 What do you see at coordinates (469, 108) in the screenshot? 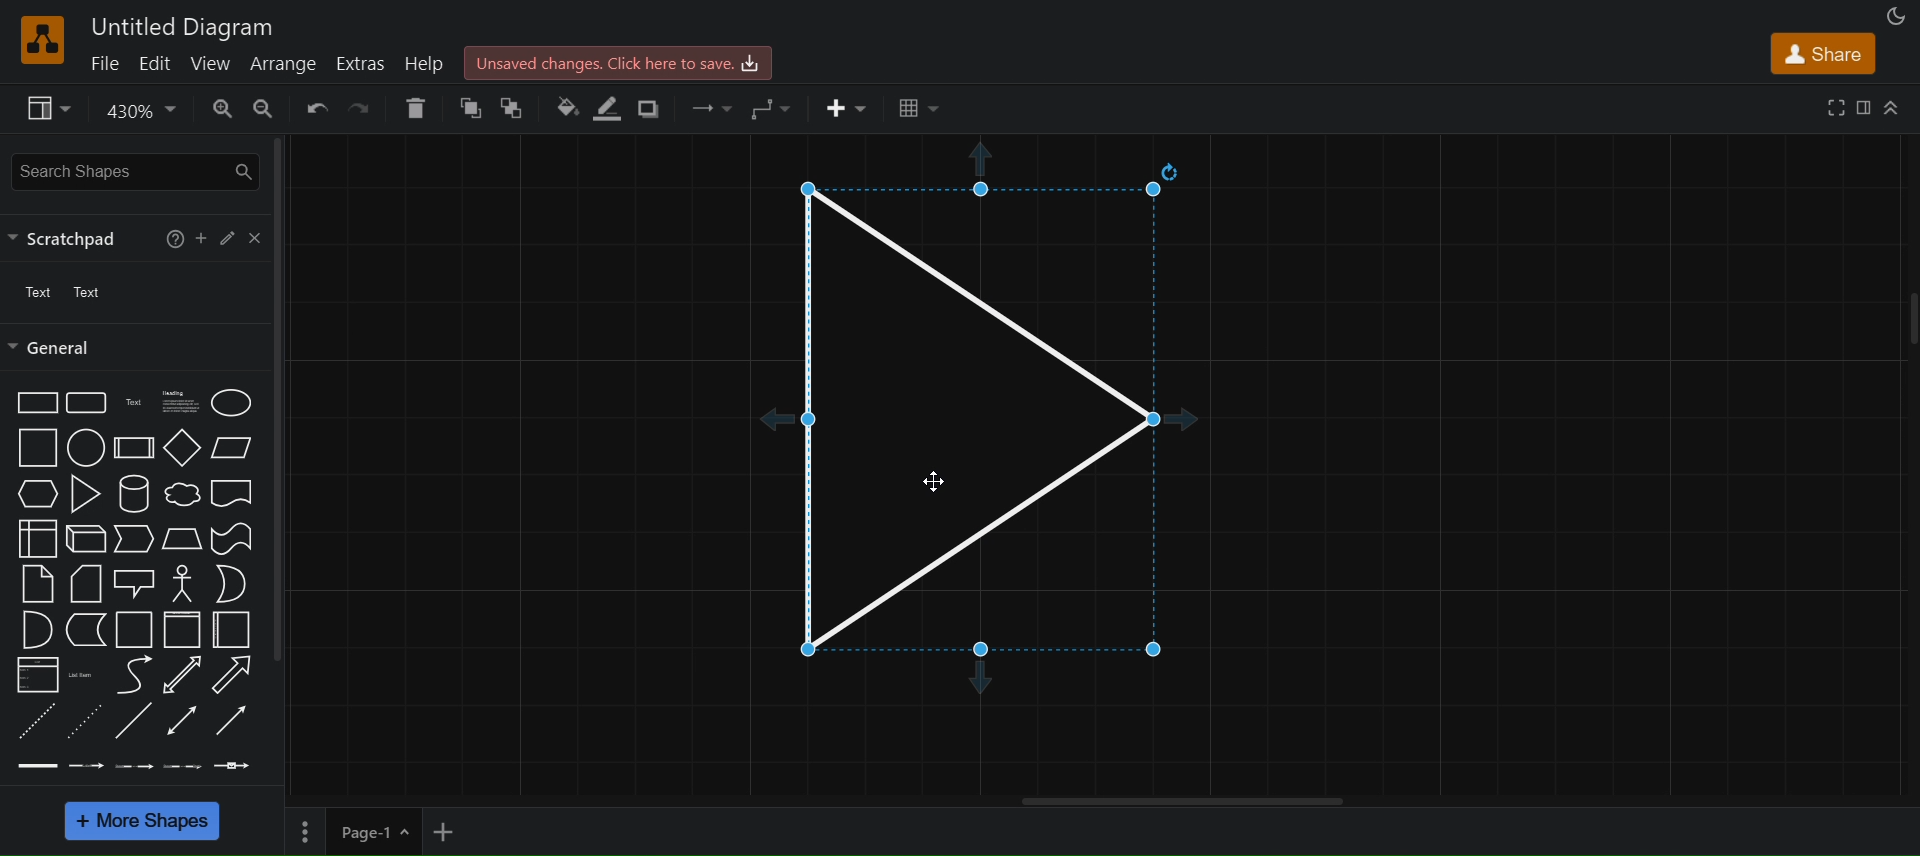
I see `to front` at bounding box center [469, 108].